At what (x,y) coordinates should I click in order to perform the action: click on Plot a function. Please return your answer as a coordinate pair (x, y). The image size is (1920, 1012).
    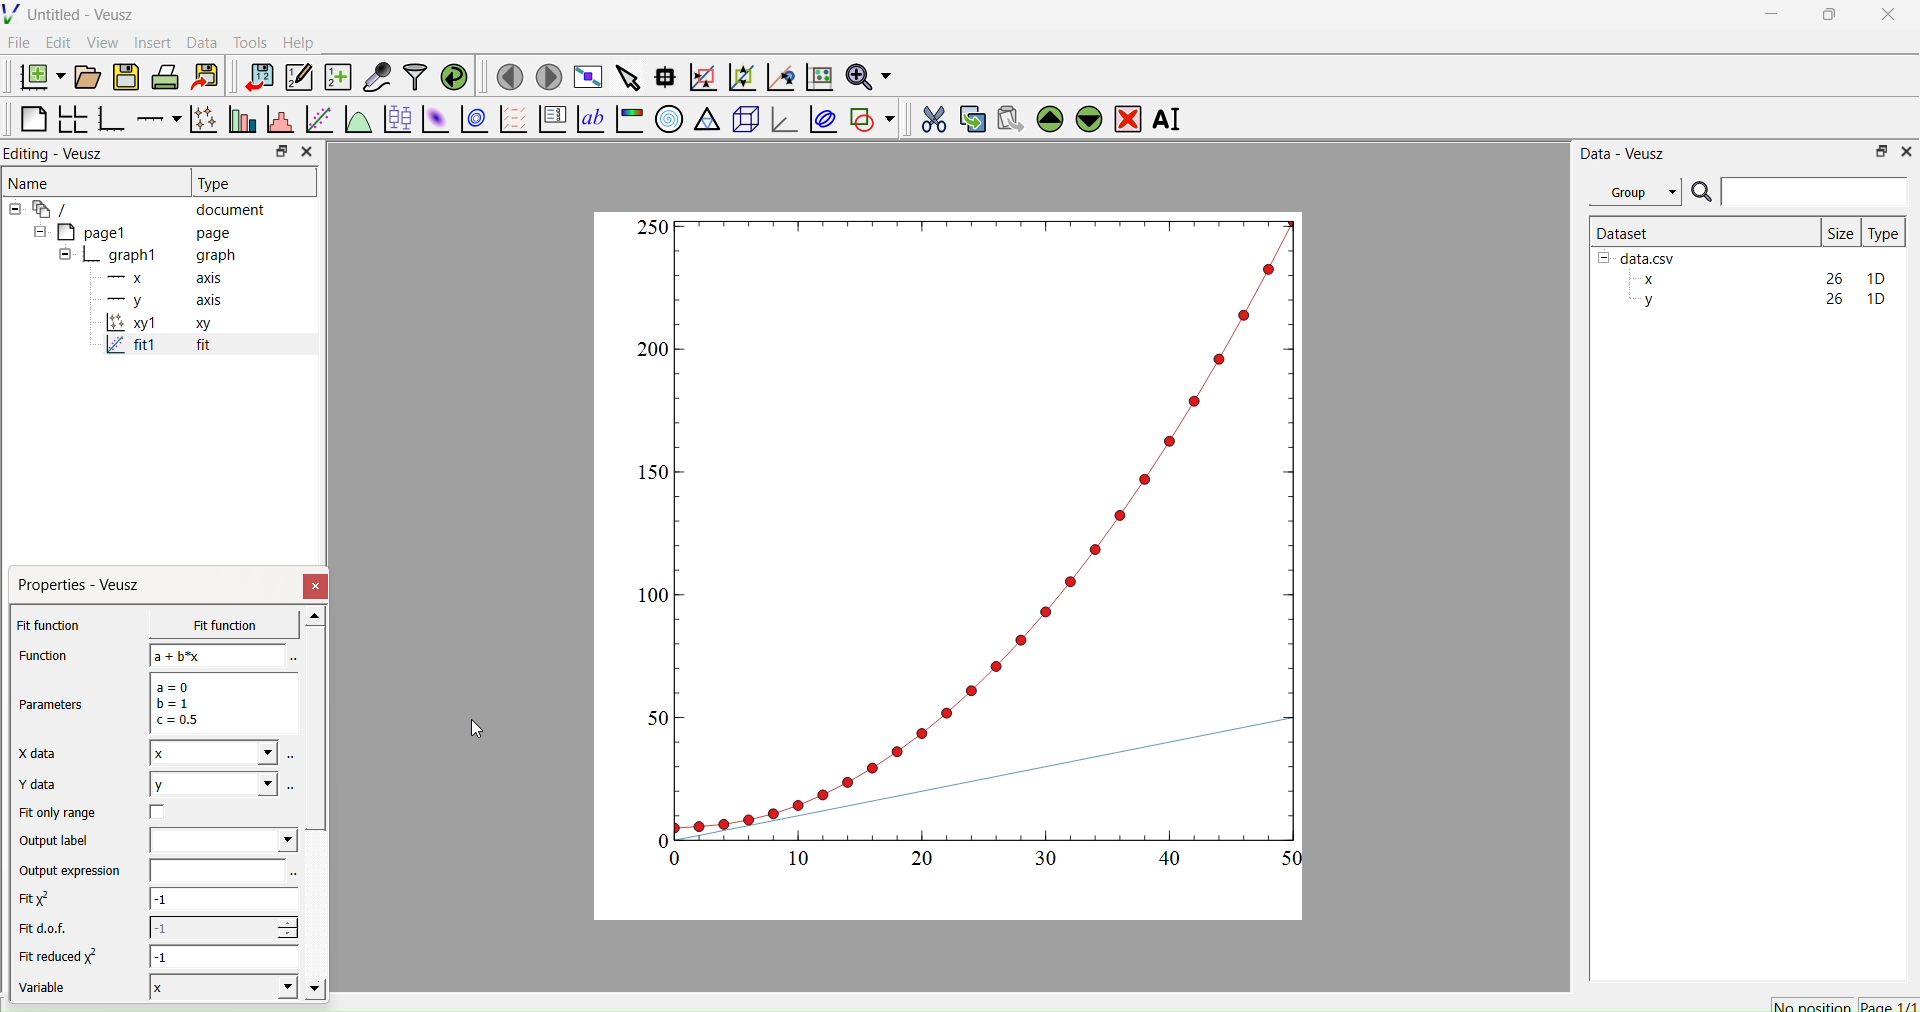
    Looking at the image, I should click on (357, 120).